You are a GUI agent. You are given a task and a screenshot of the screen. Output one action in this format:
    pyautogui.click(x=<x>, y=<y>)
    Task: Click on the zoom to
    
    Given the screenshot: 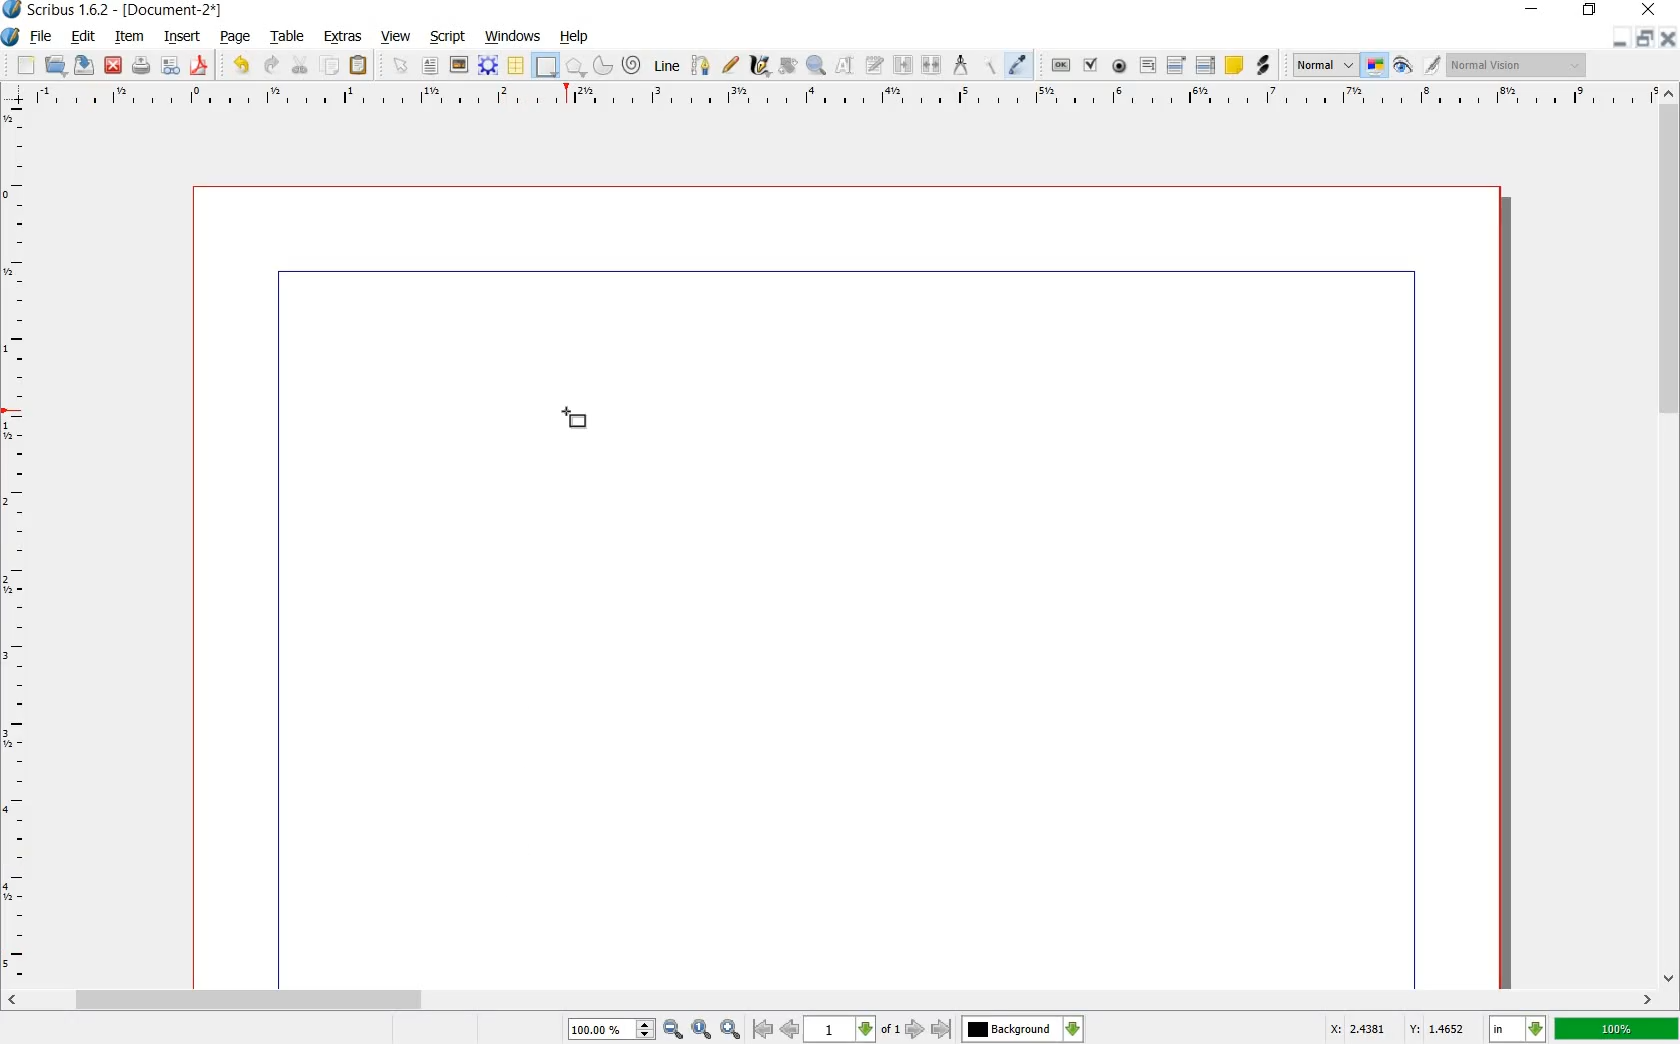 What is the action you would take?
    pyautogui.click(x=701, y=1029)
    